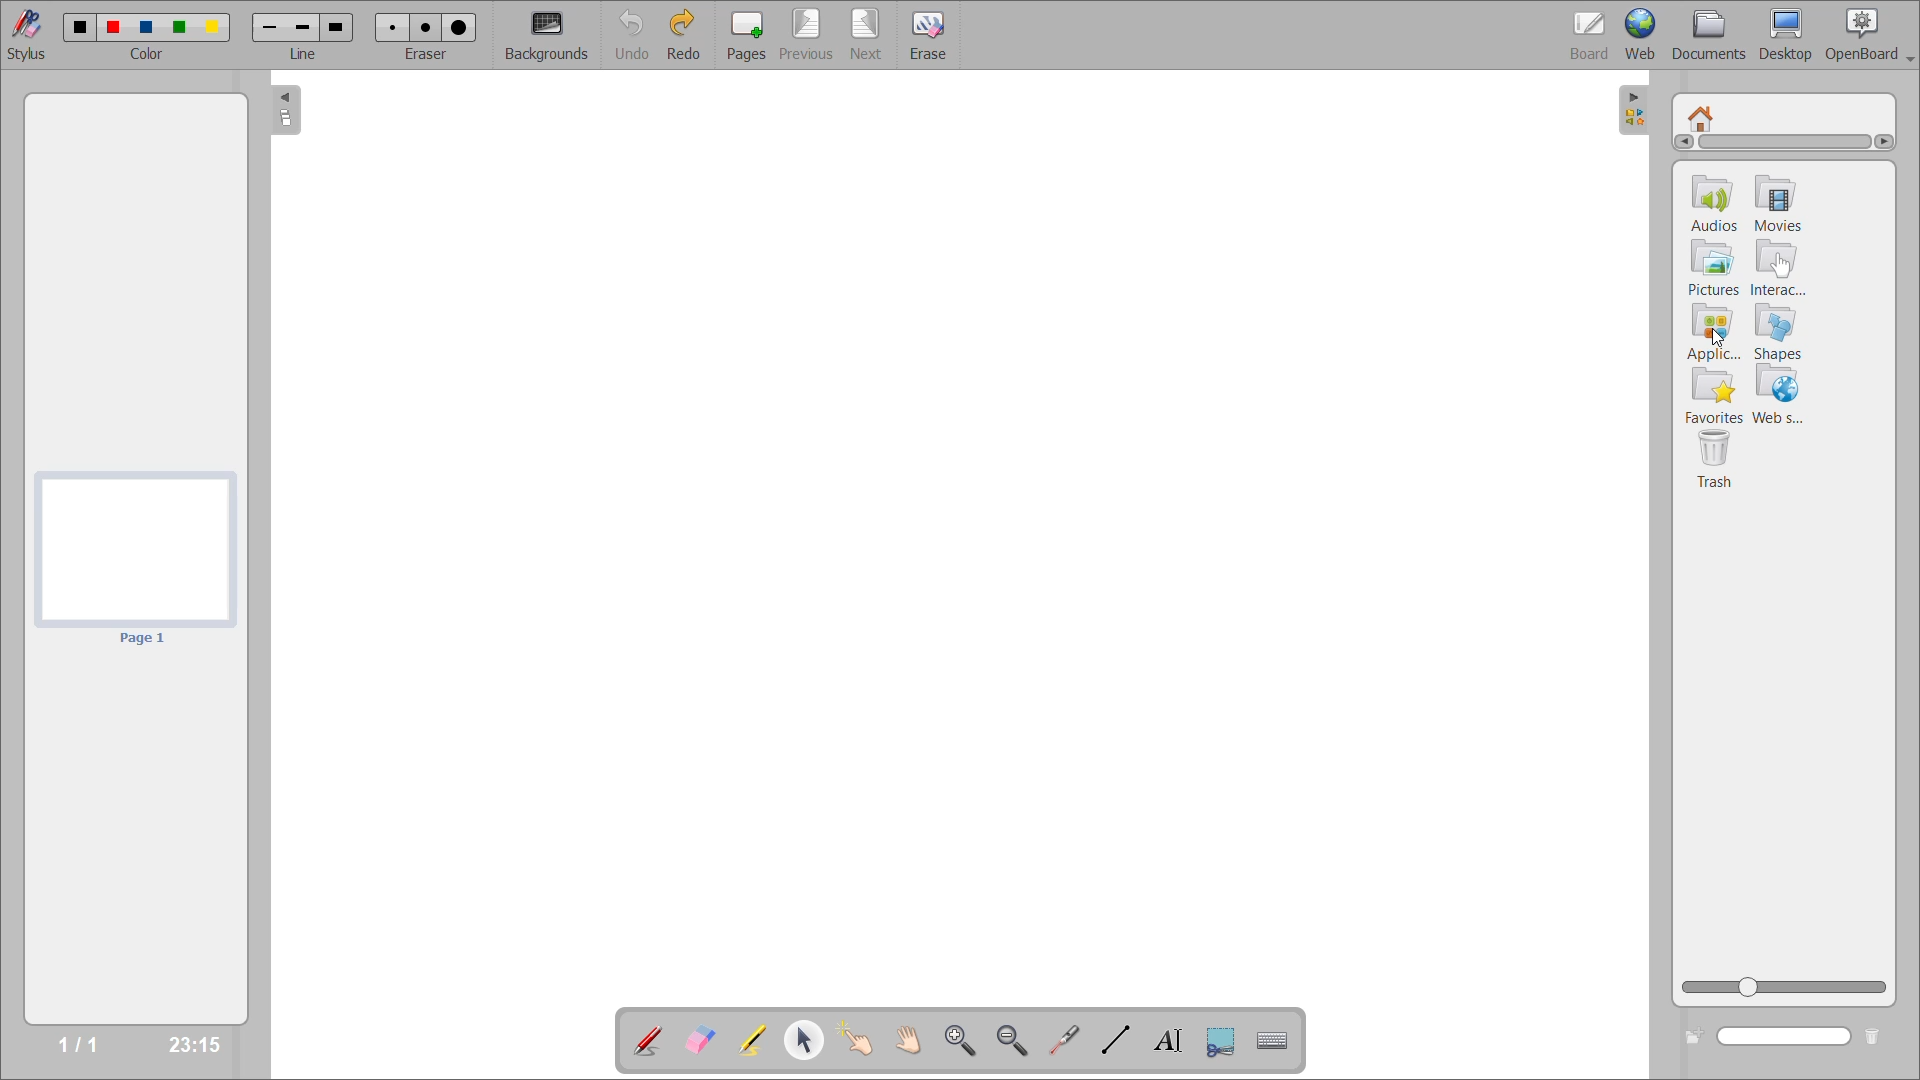 The image size is (1920, 1080). I want to click on line 2, so click(301, 27).